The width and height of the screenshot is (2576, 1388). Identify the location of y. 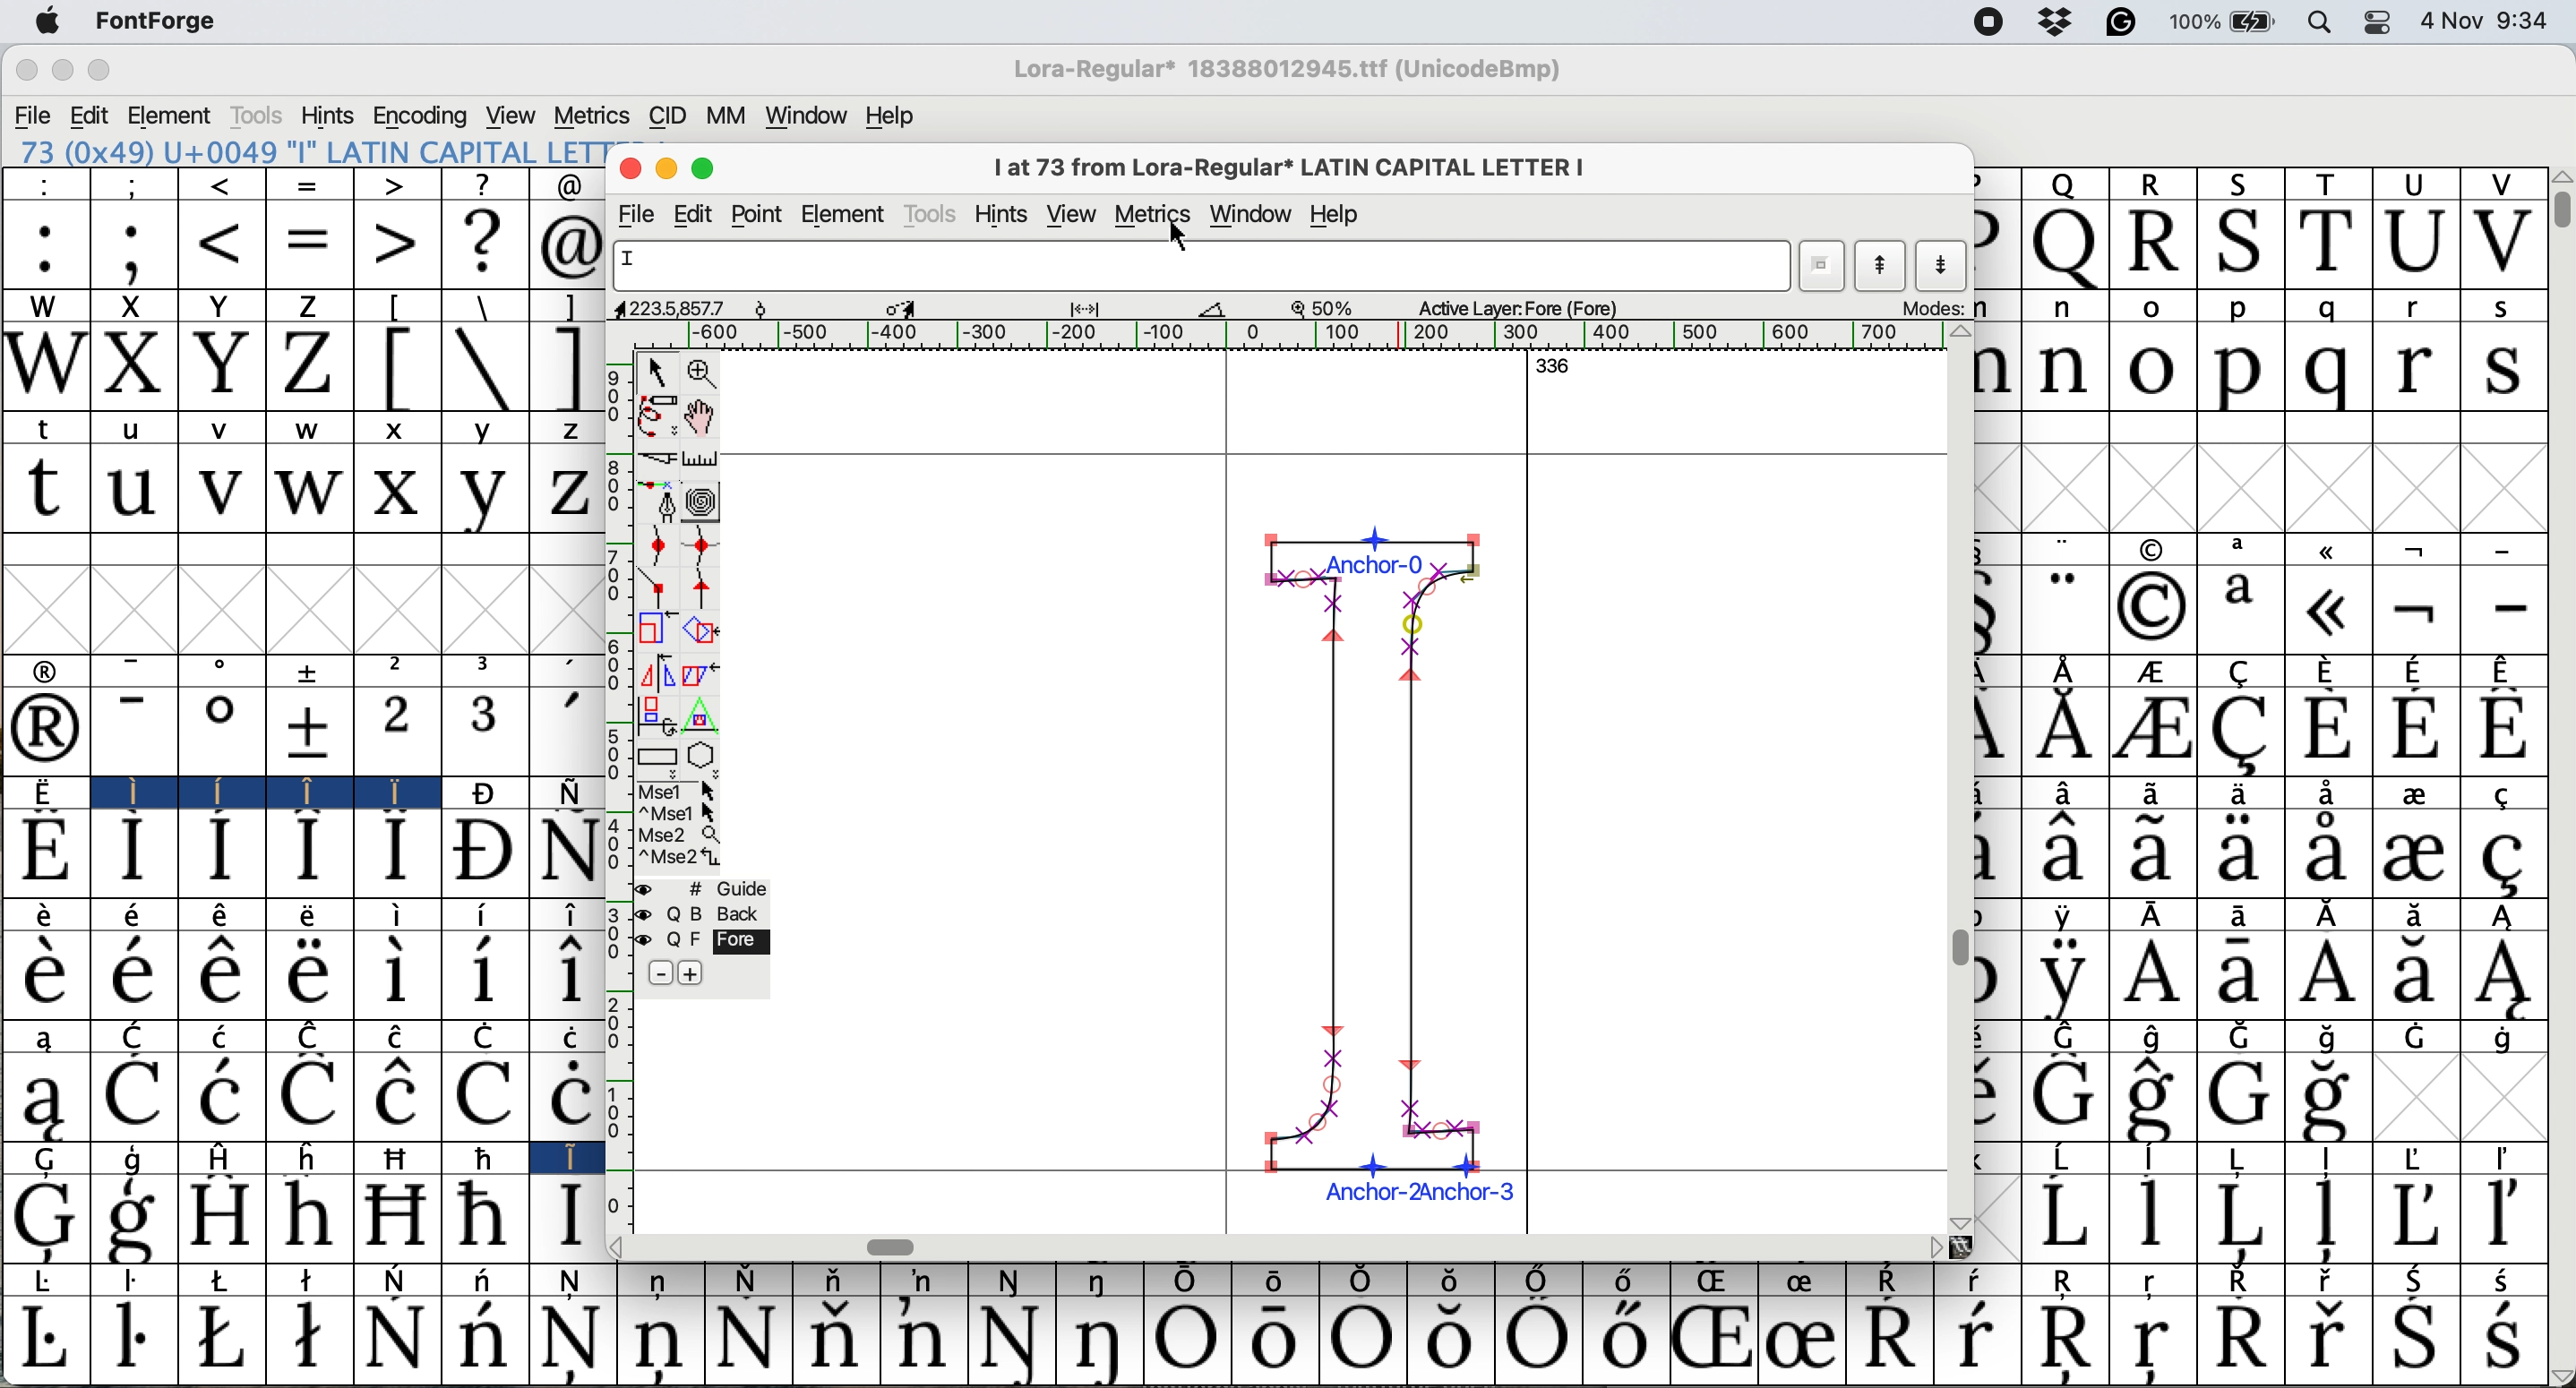
(482, 492).